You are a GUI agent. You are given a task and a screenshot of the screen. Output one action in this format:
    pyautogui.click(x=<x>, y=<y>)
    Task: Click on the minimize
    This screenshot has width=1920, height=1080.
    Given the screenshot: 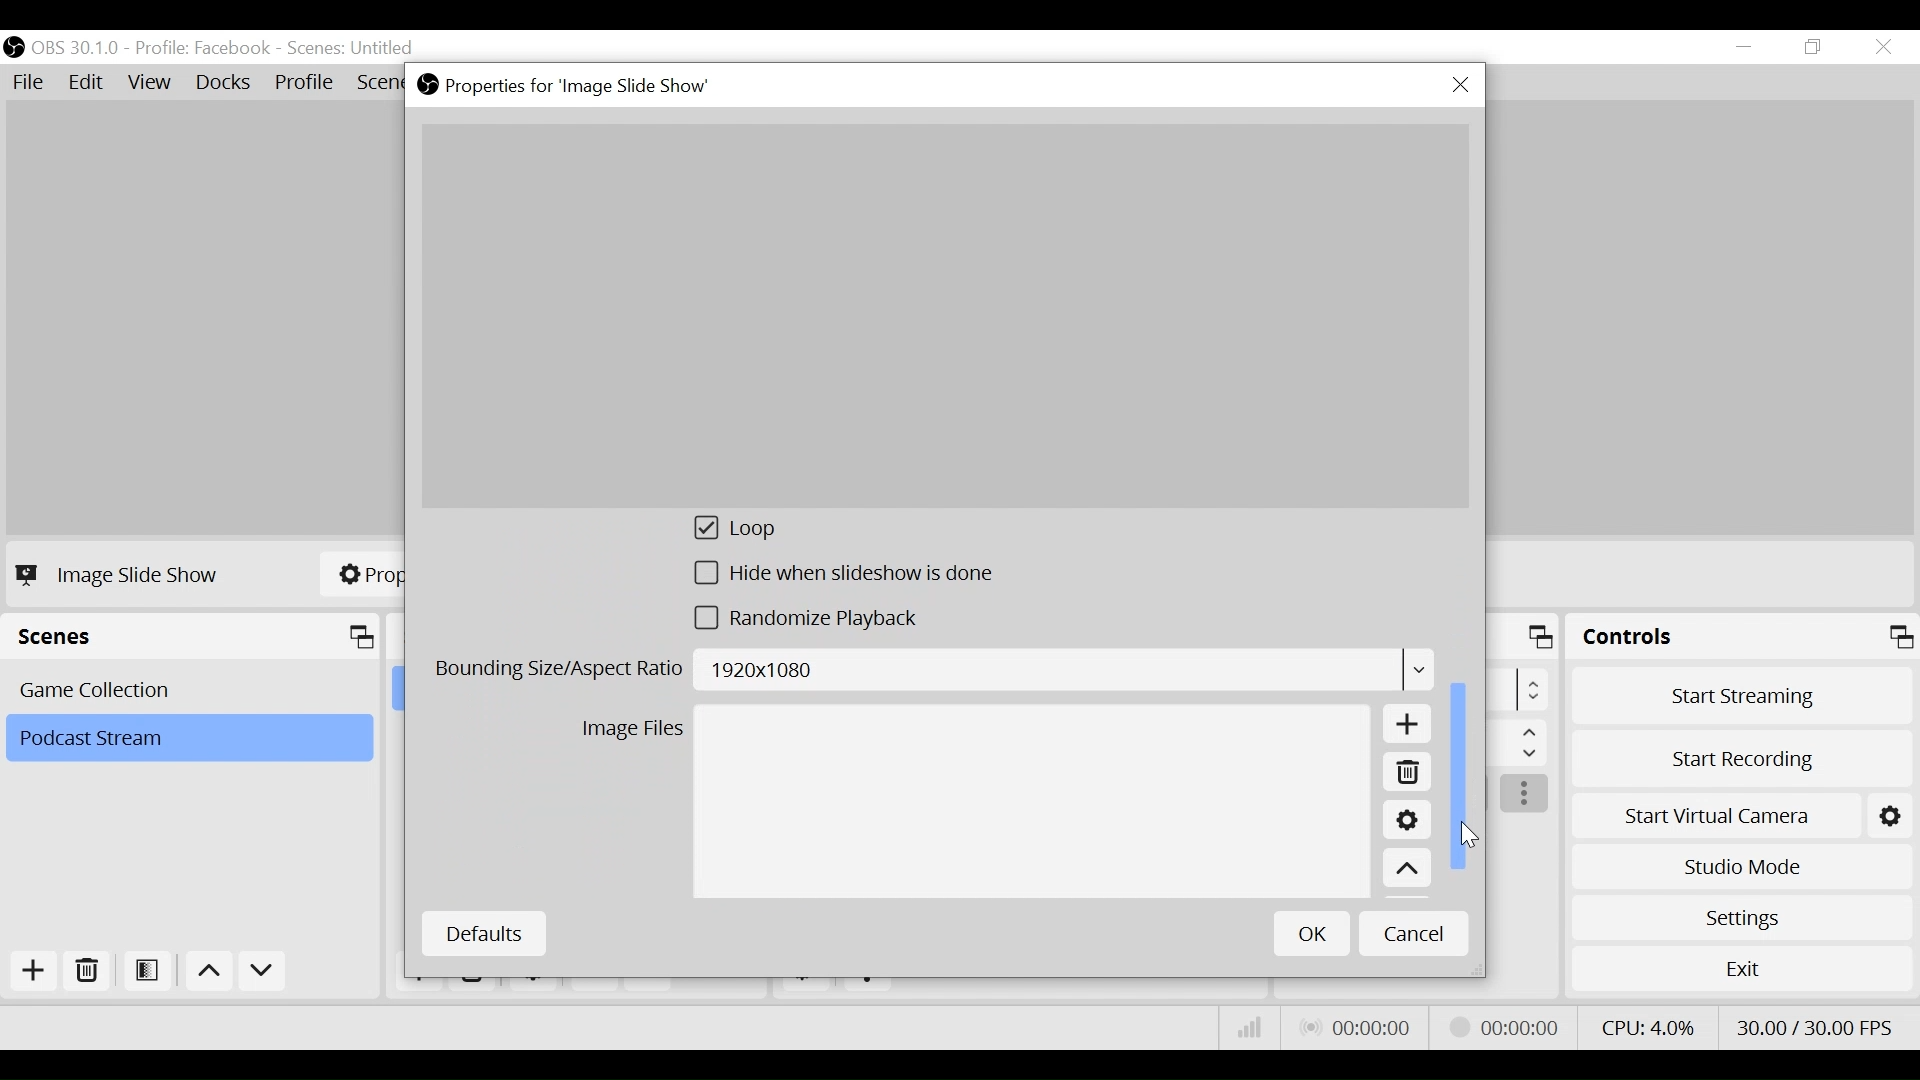 What is the action you would take?
    pyautogui.click(x=1748, y=47)
    